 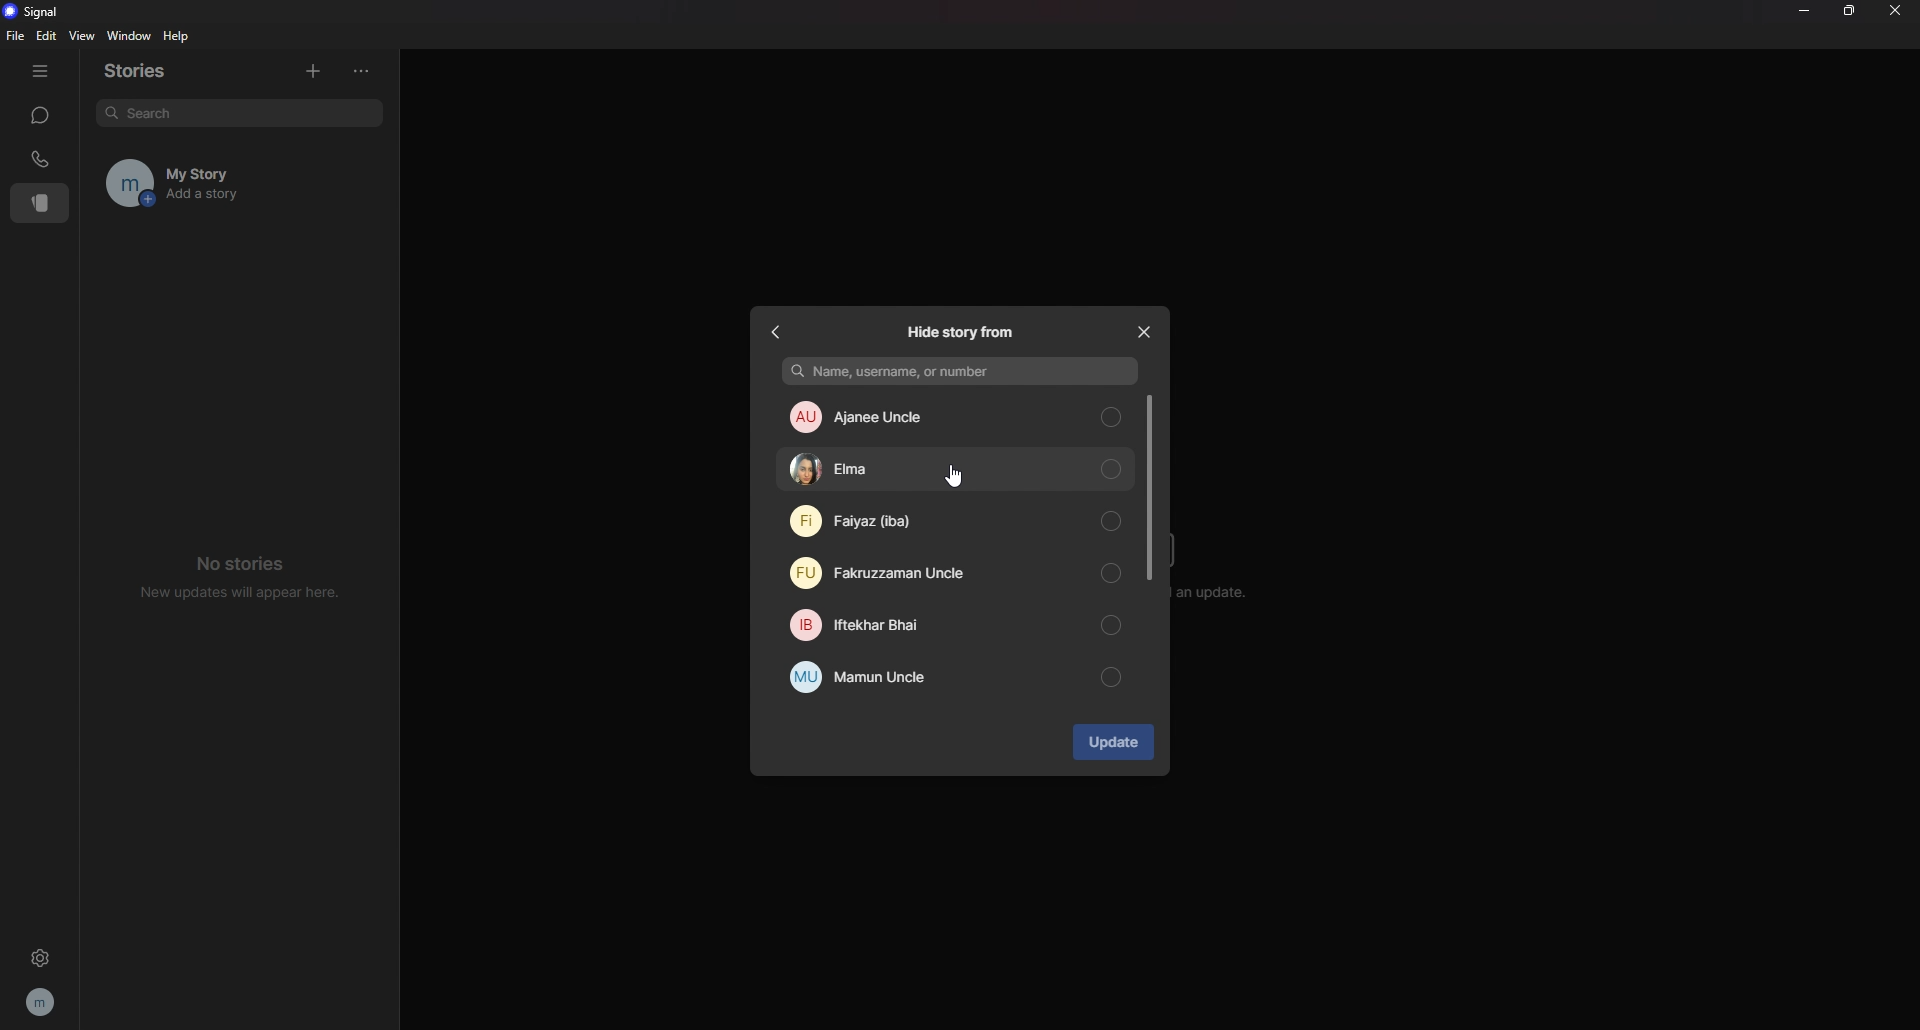 I want to click on minimize, so click(x=1803, y=10).